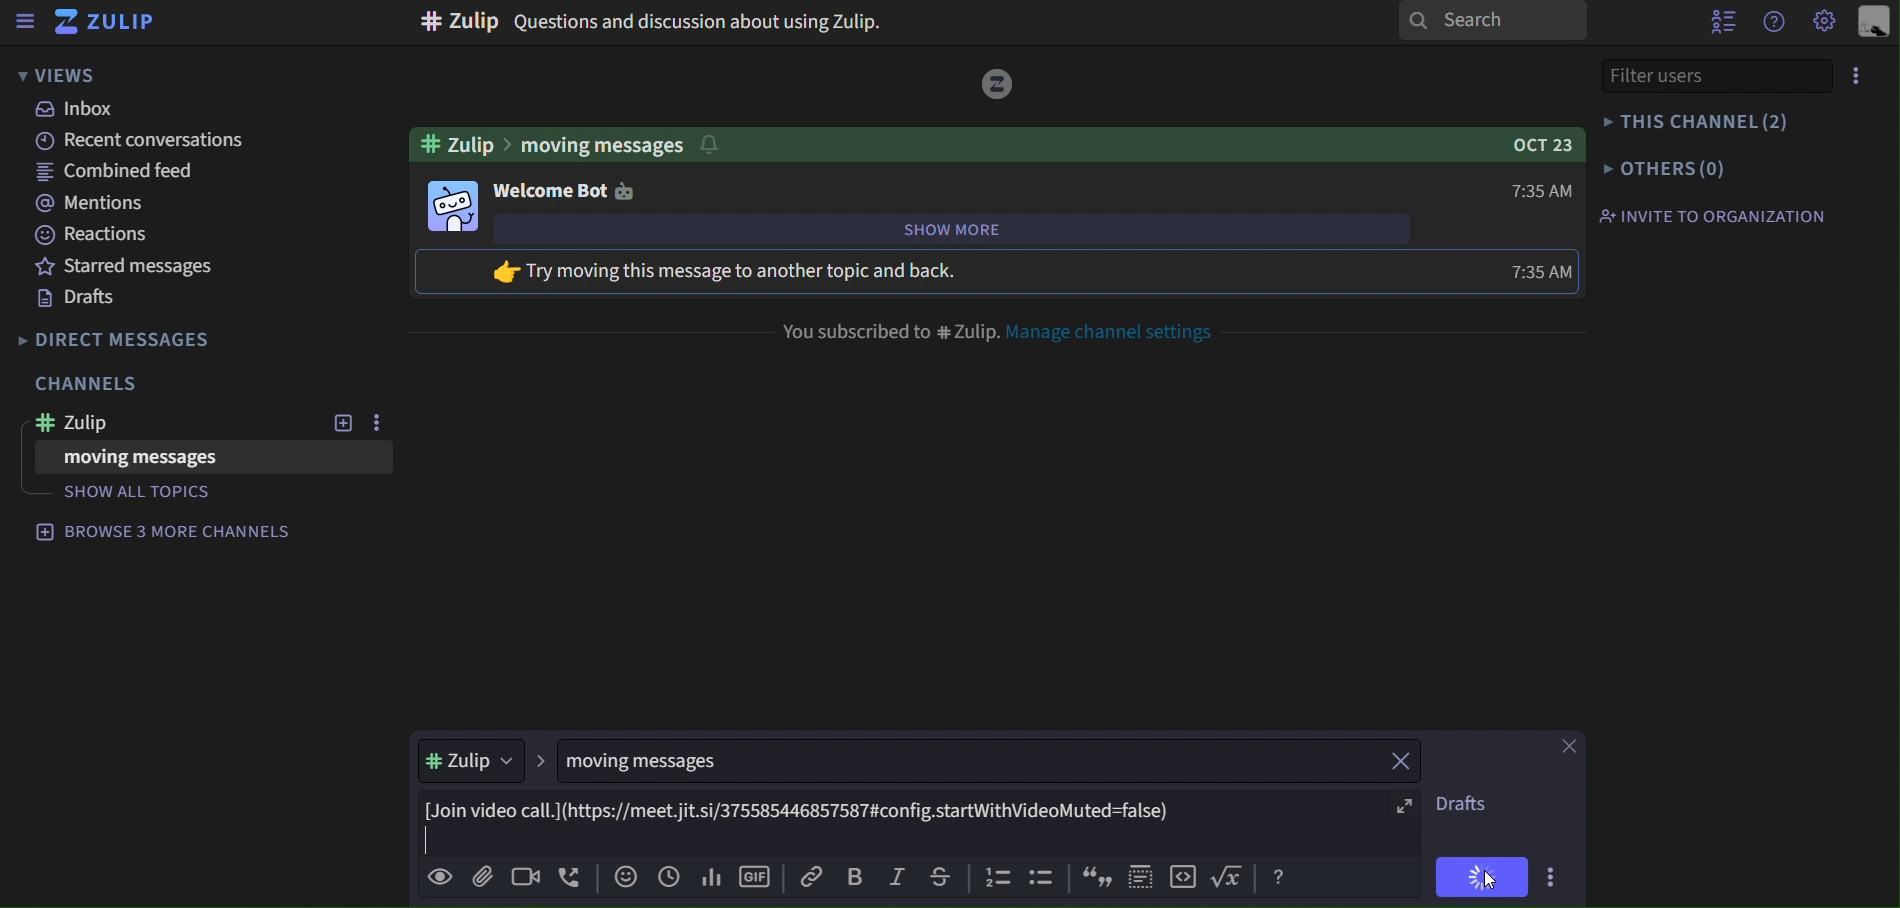  What do you see at coordinates (373, 424) in the screenshot?
I see `option` at bounding box center [373, 424].